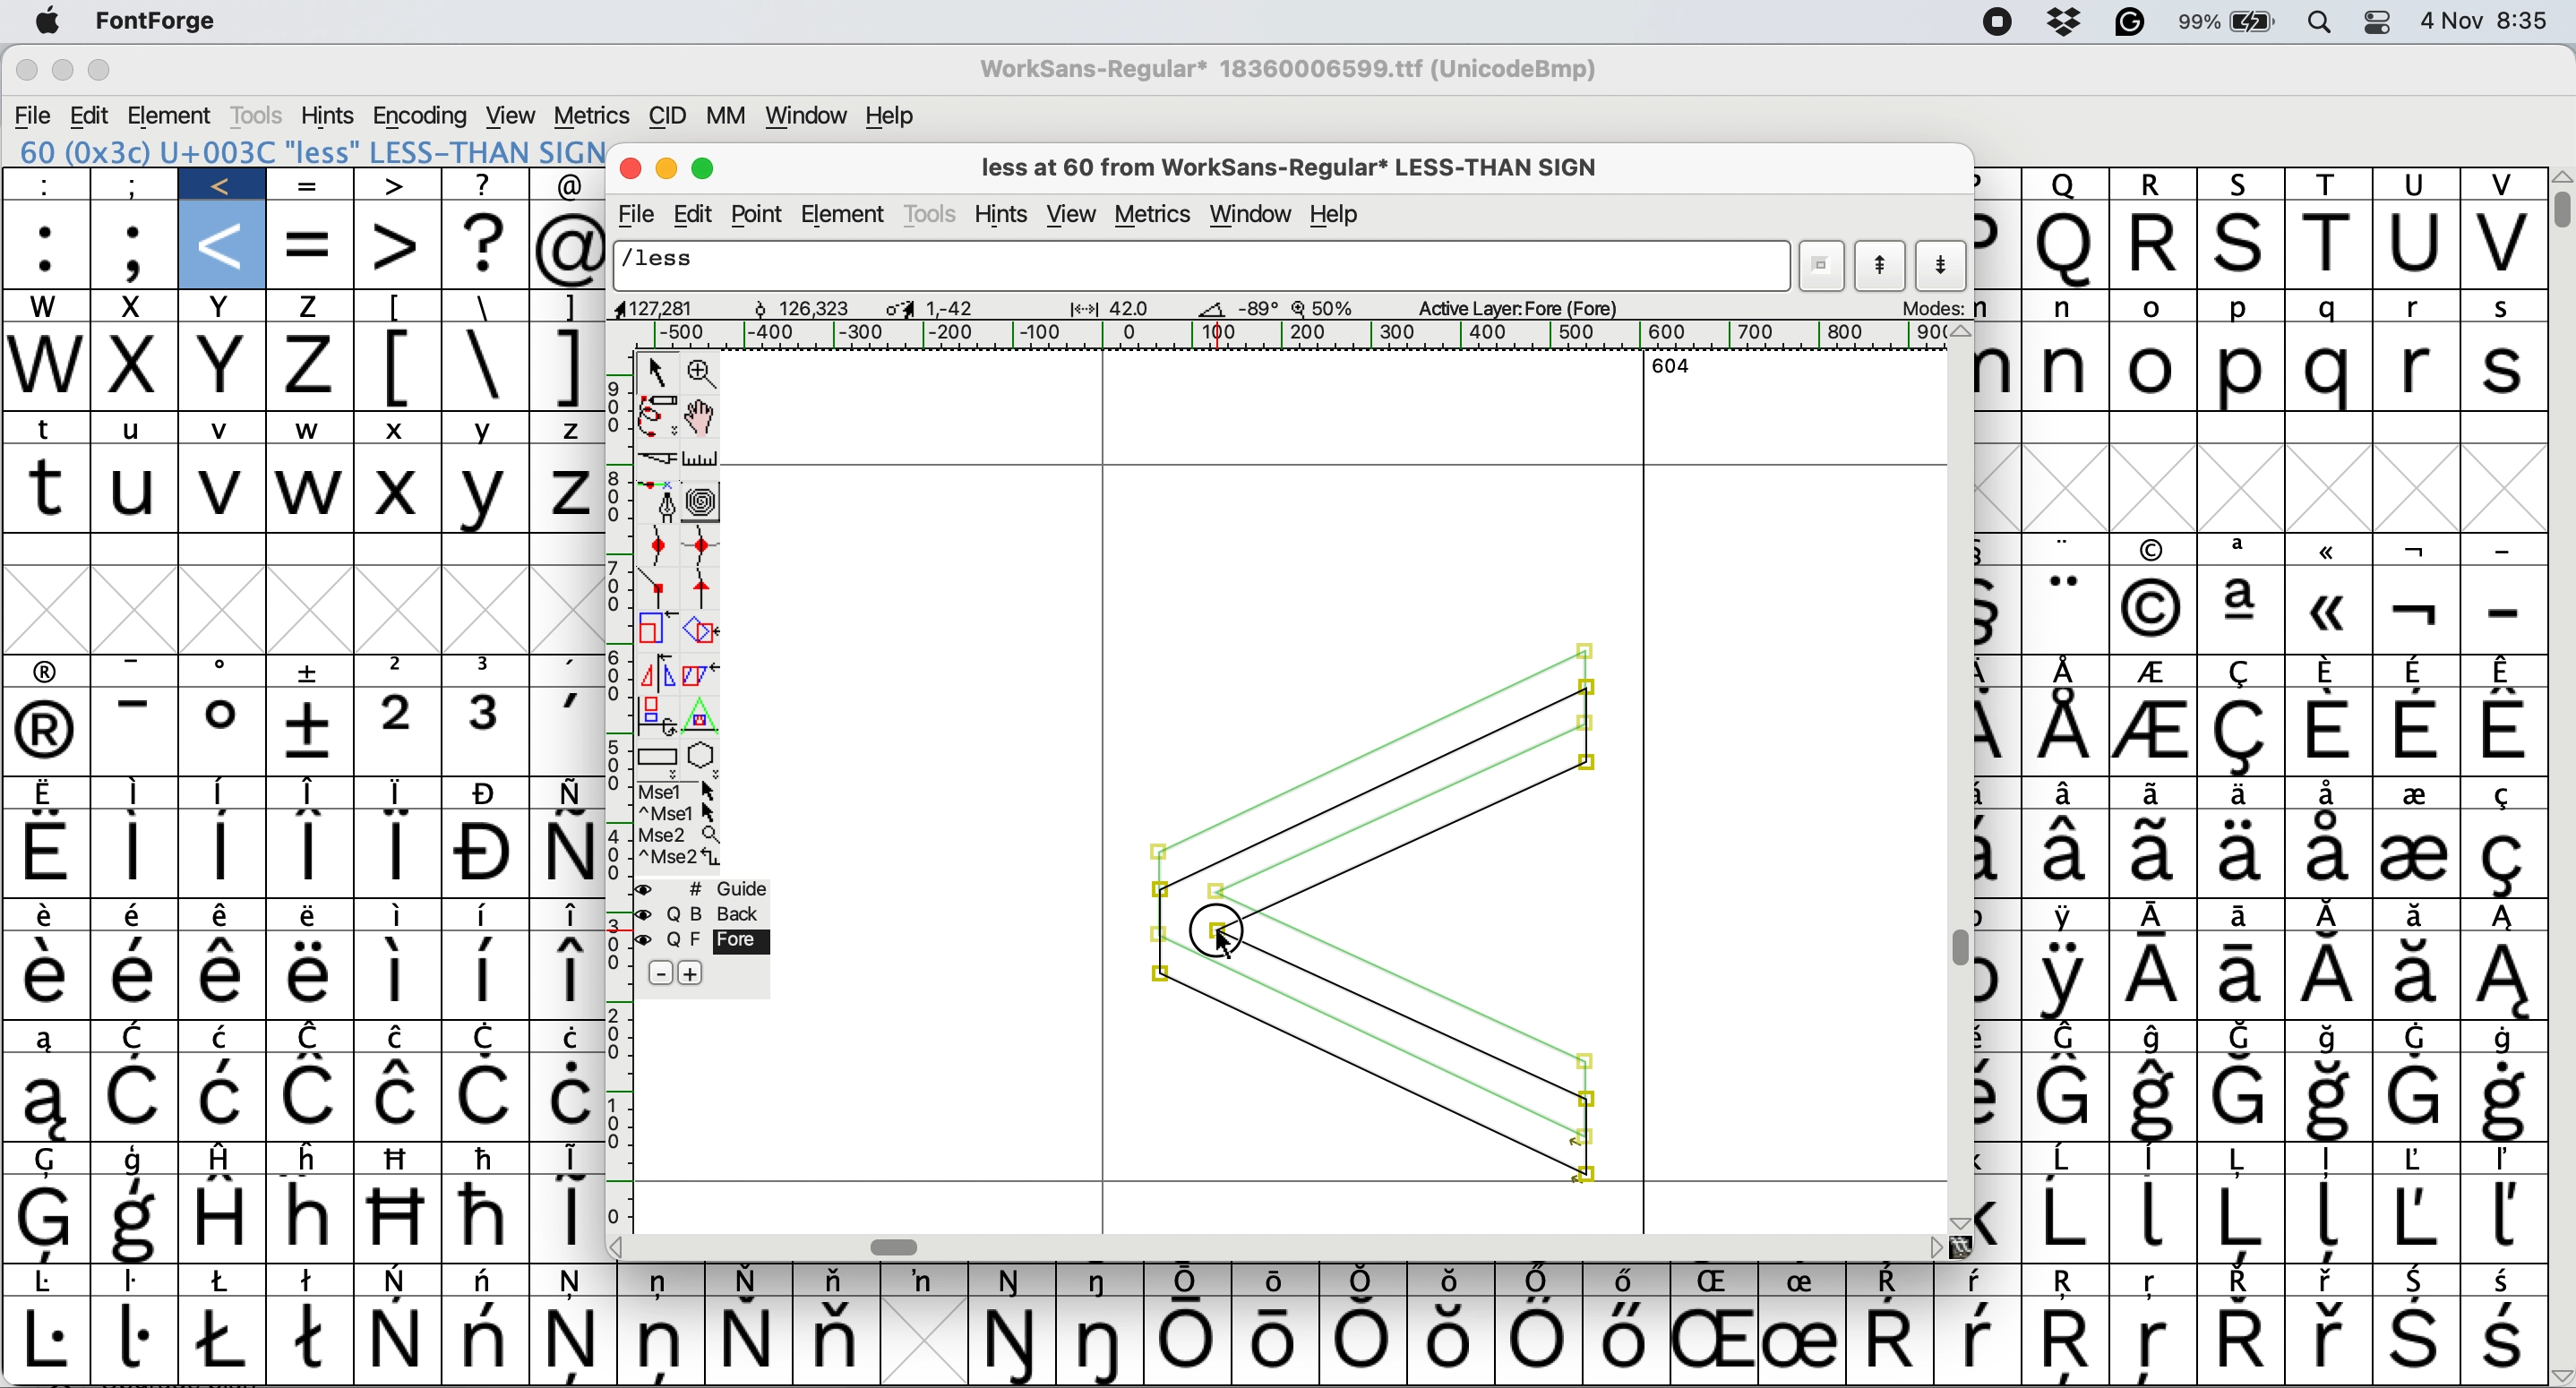 This screenshot has height=1388, width=2576. I want to click on r, so click(2156, 185).